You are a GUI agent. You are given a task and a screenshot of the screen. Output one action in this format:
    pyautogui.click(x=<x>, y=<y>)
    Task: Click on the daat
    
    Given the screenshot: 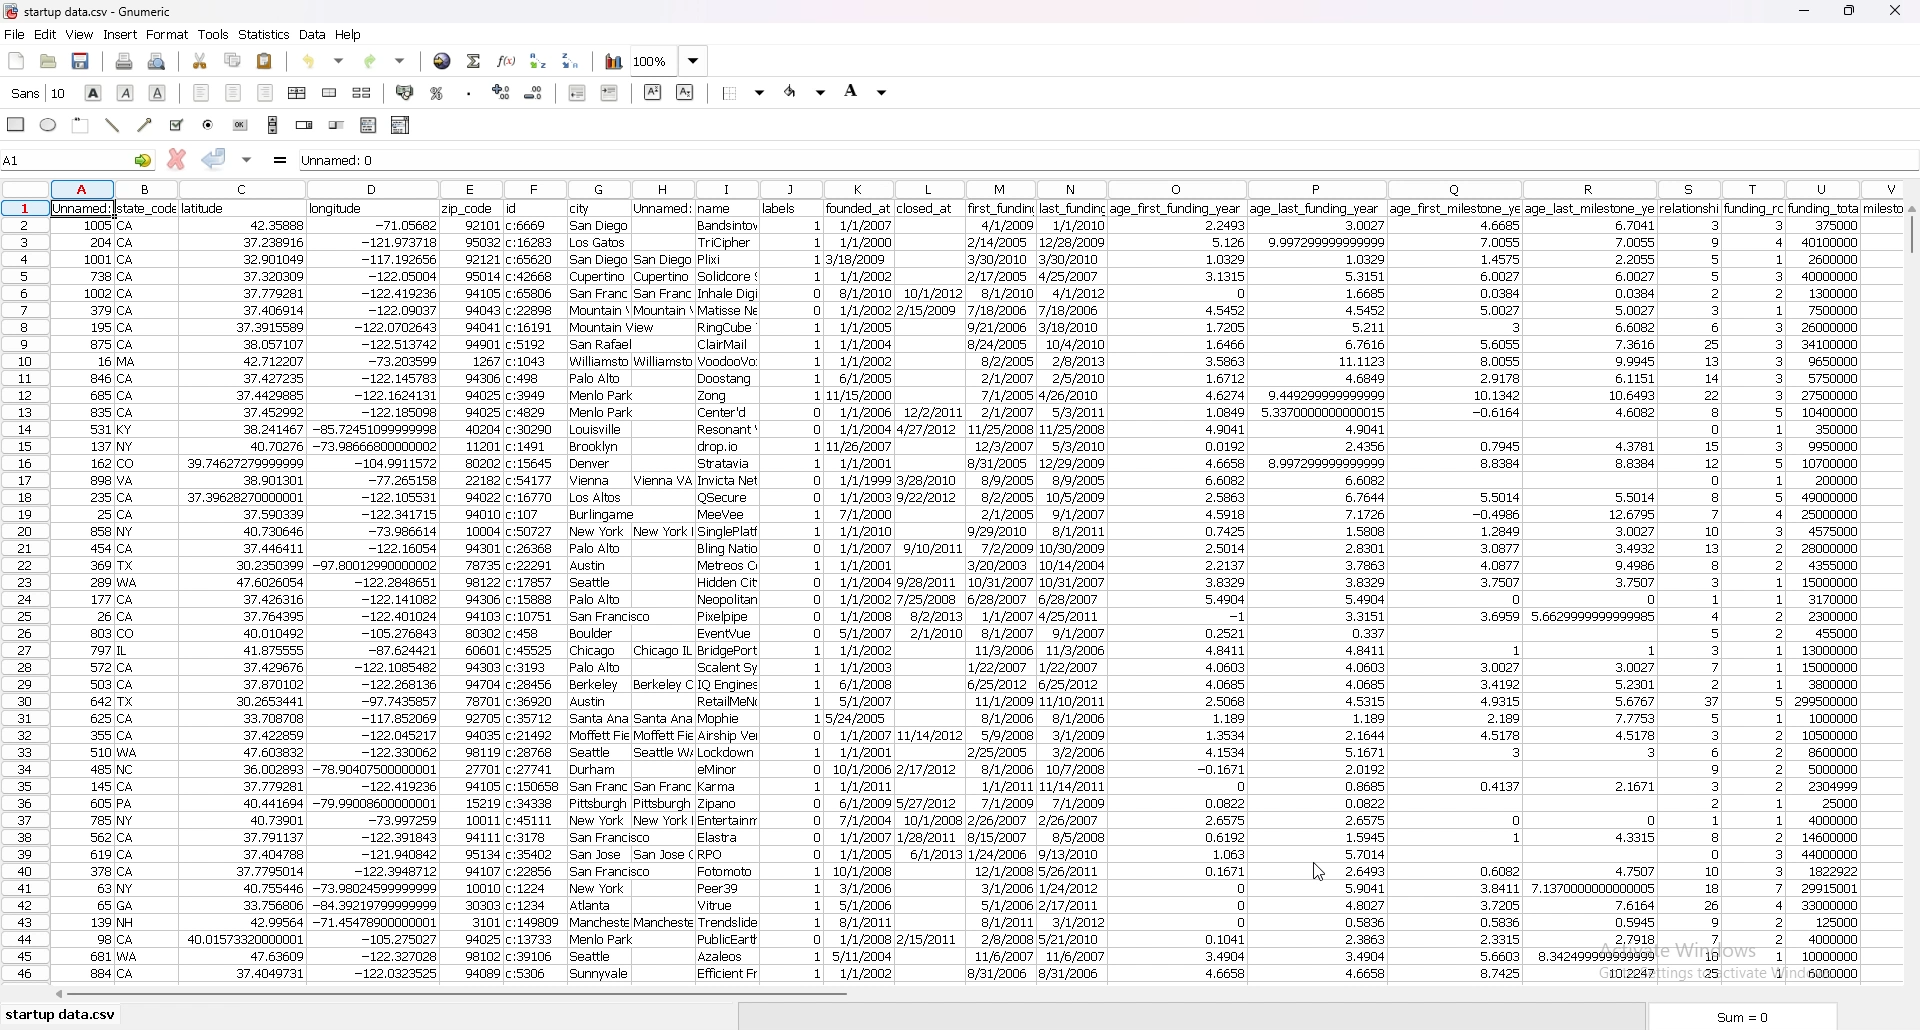 What is the action you would take?
    pyautogui.click(x=537, y=591)
    